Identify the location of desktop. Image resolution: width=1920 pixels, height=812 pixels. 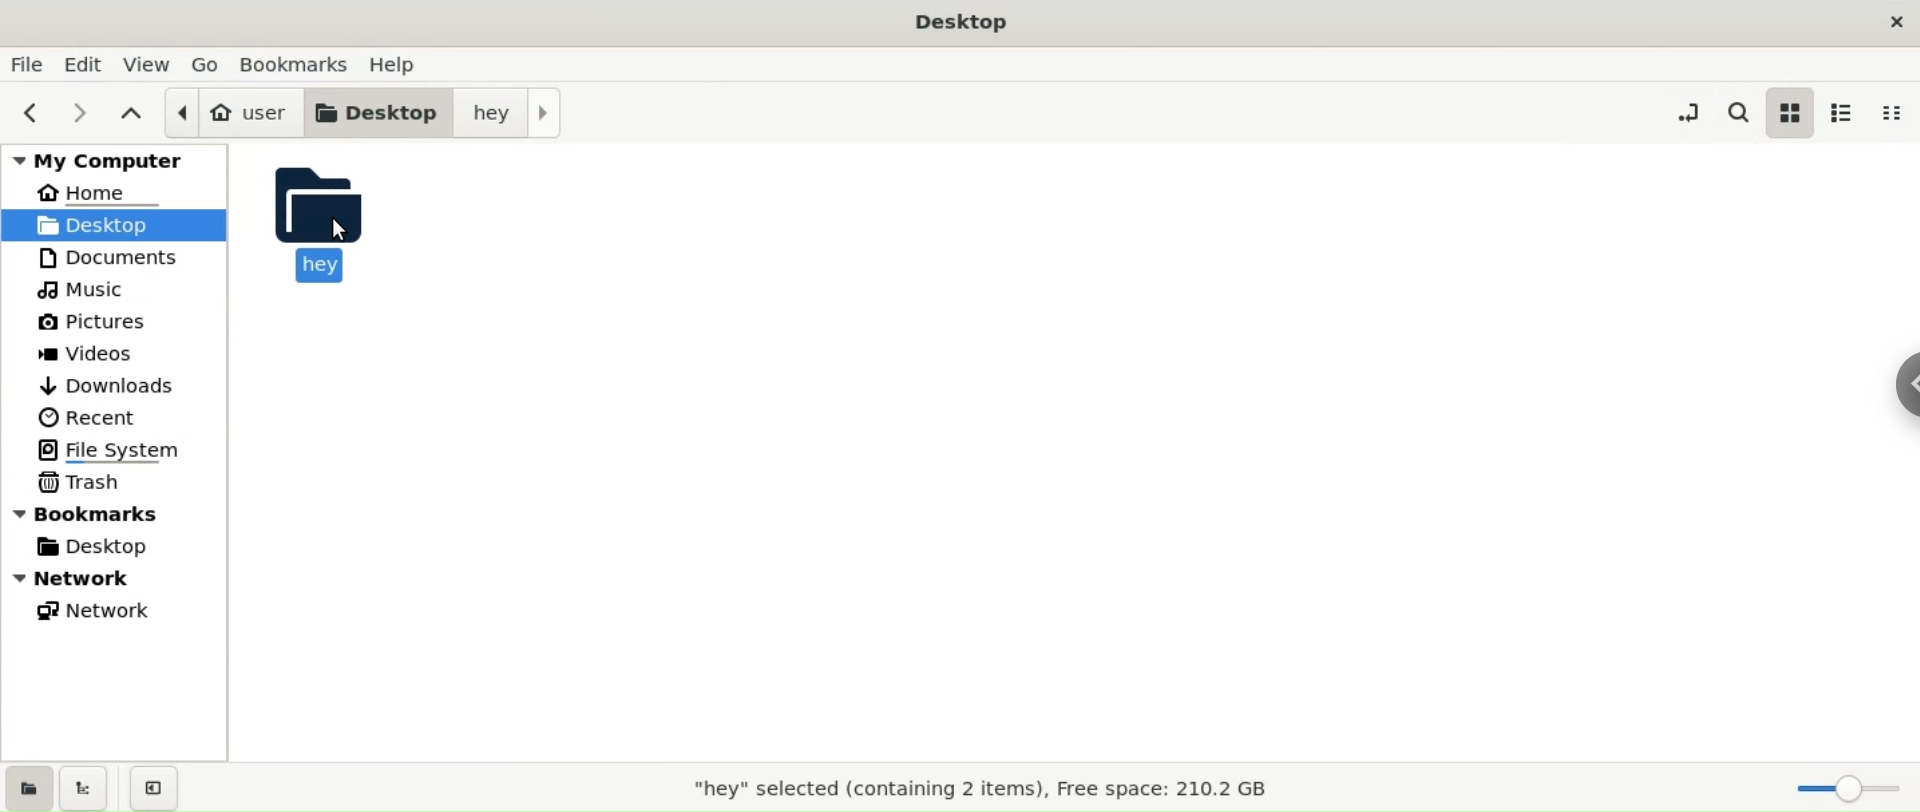
(98, 547).